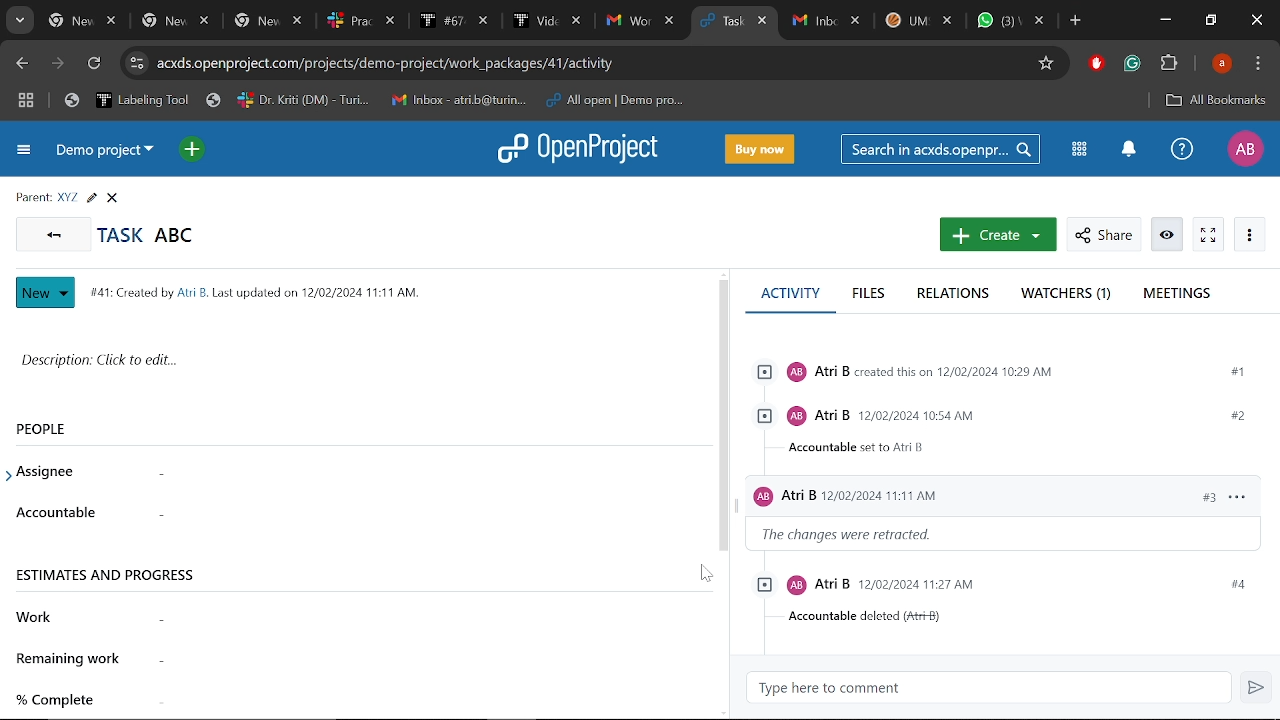  I want to click on ESTIMATES AND PROGRESS, so click(109, 583).